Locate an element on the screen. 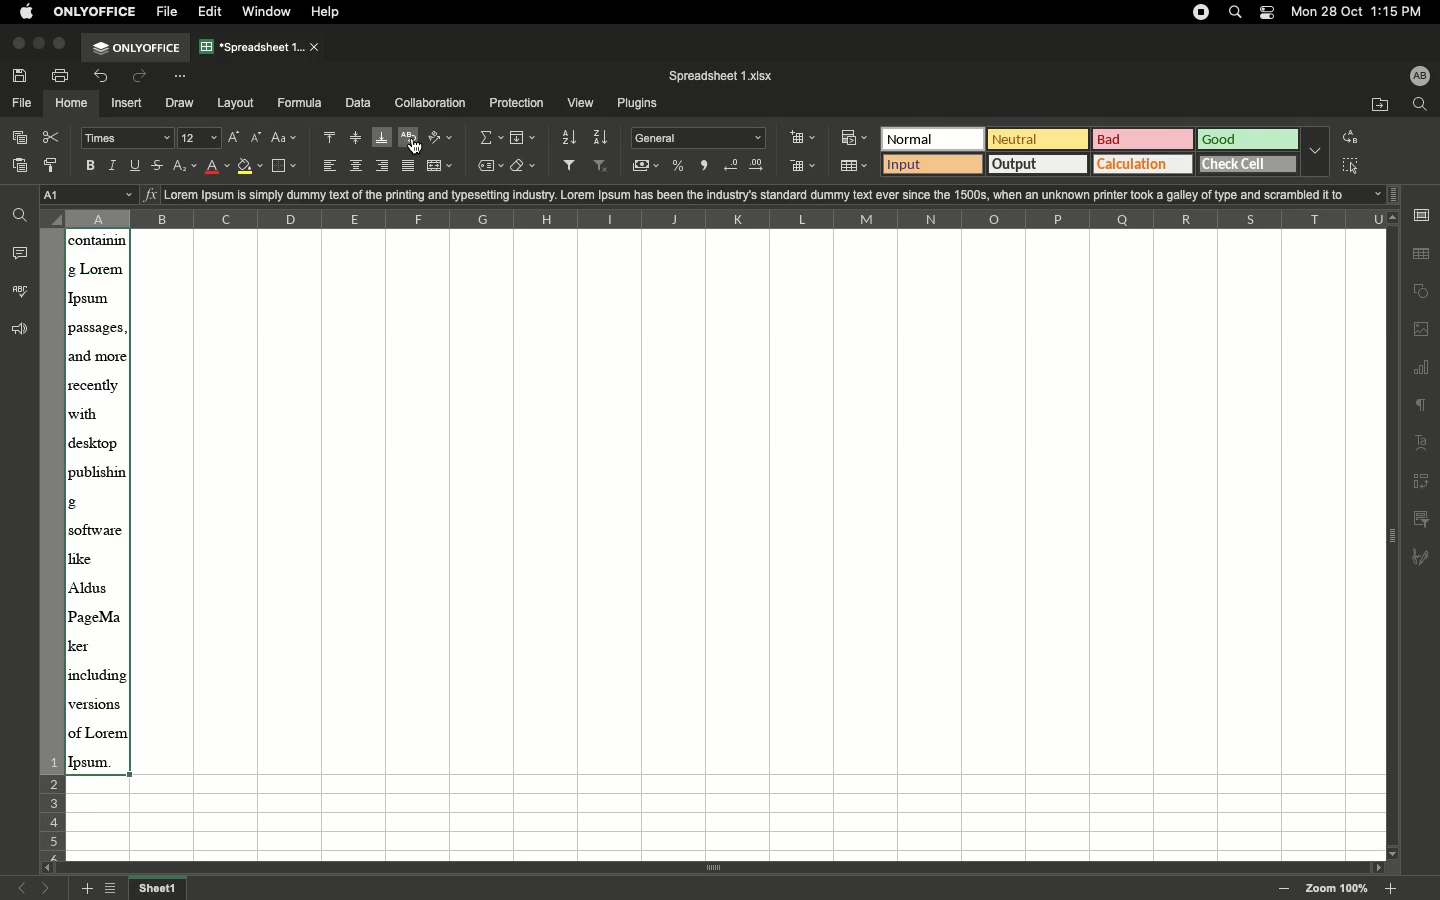 The height and width of the screenshot is (900, 1440). table settings is located at coordinates (1421, 253).